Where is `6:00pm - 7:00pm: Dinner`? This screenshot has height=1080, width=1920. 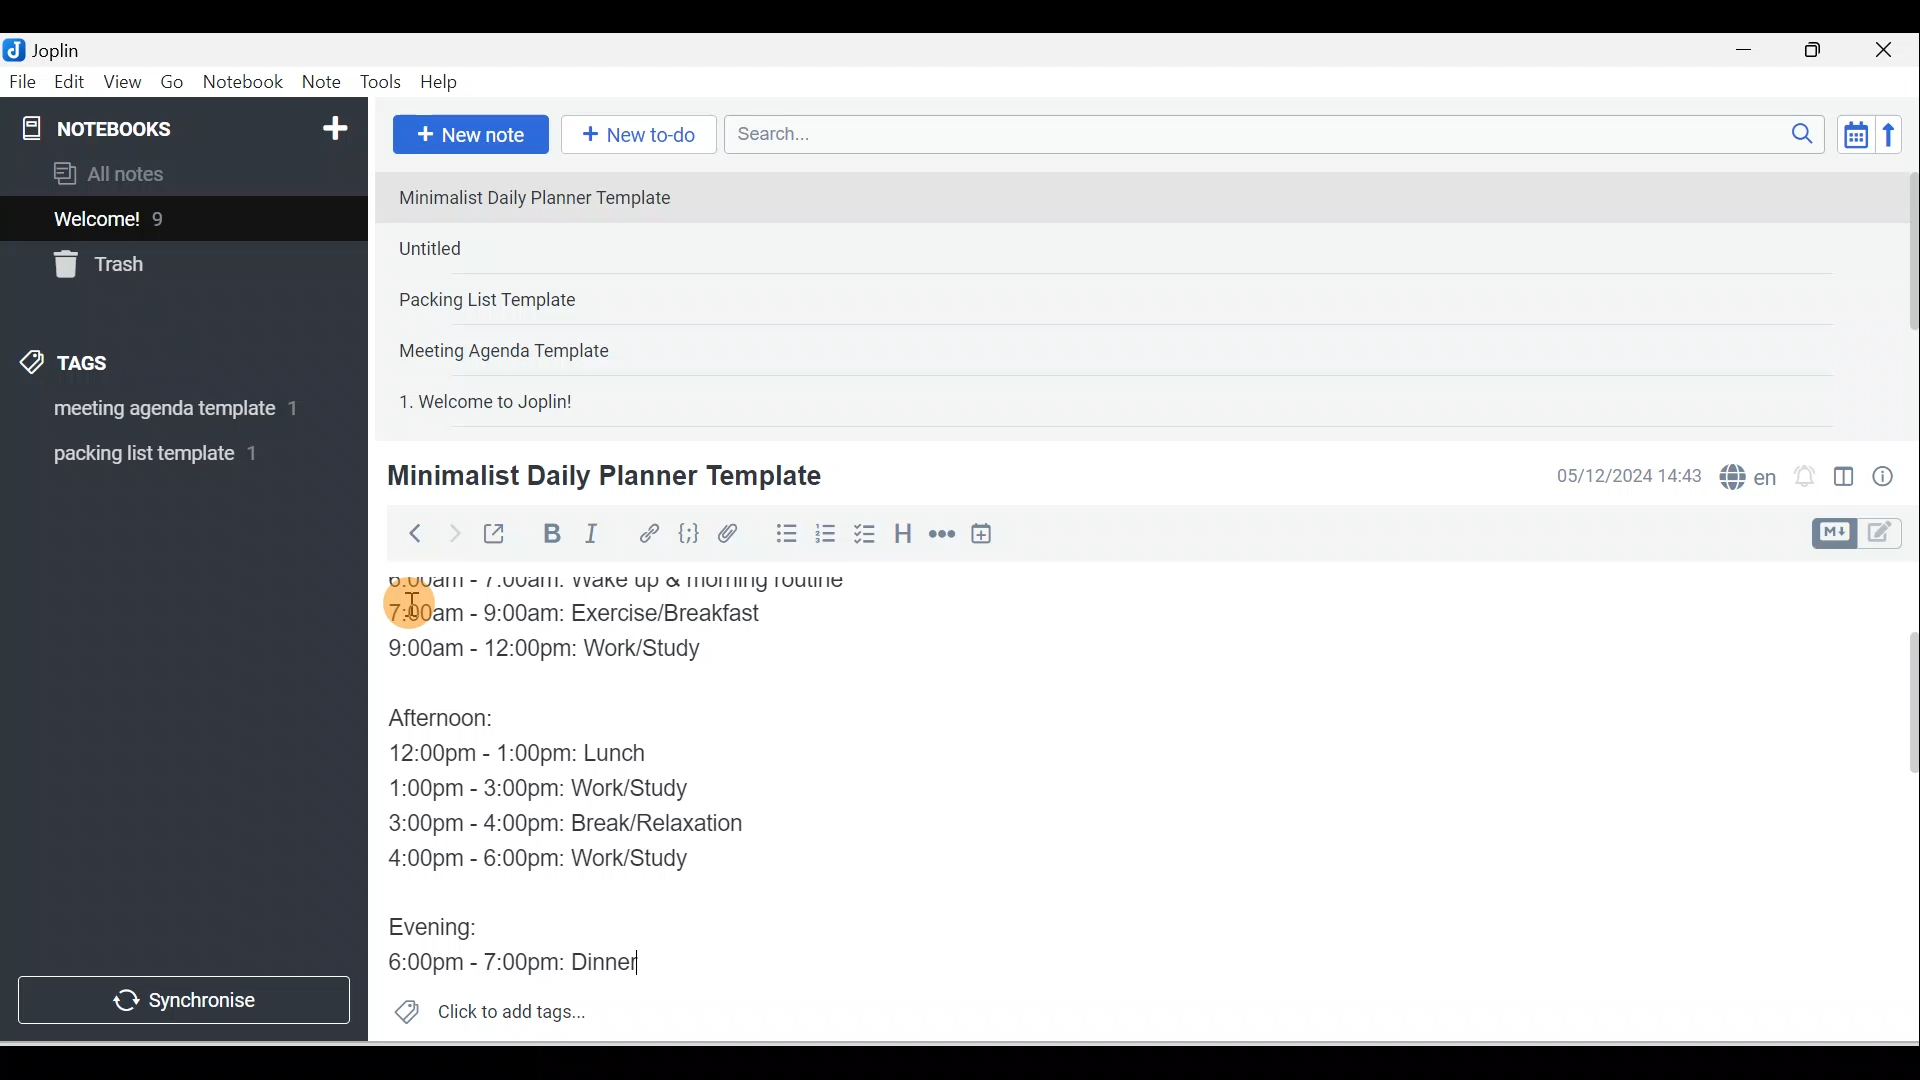
6:00pm - 7:00pm: Dinner is located at coordinates (526, 958).